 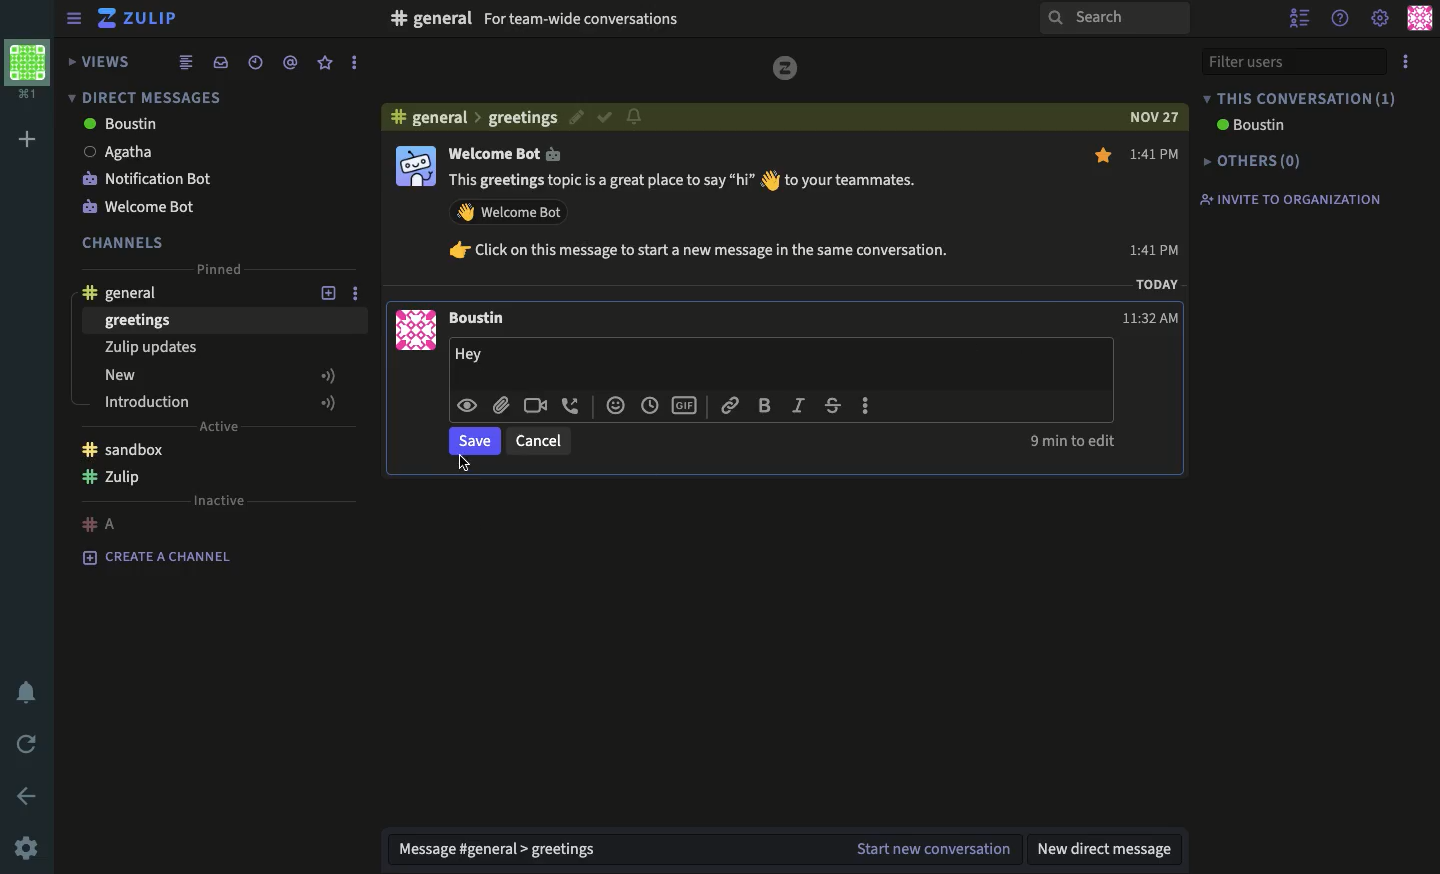 What do you see at coordinates (1253, 126) in the screenshot?
I see `boustin` at bounding box center [1253, 126].